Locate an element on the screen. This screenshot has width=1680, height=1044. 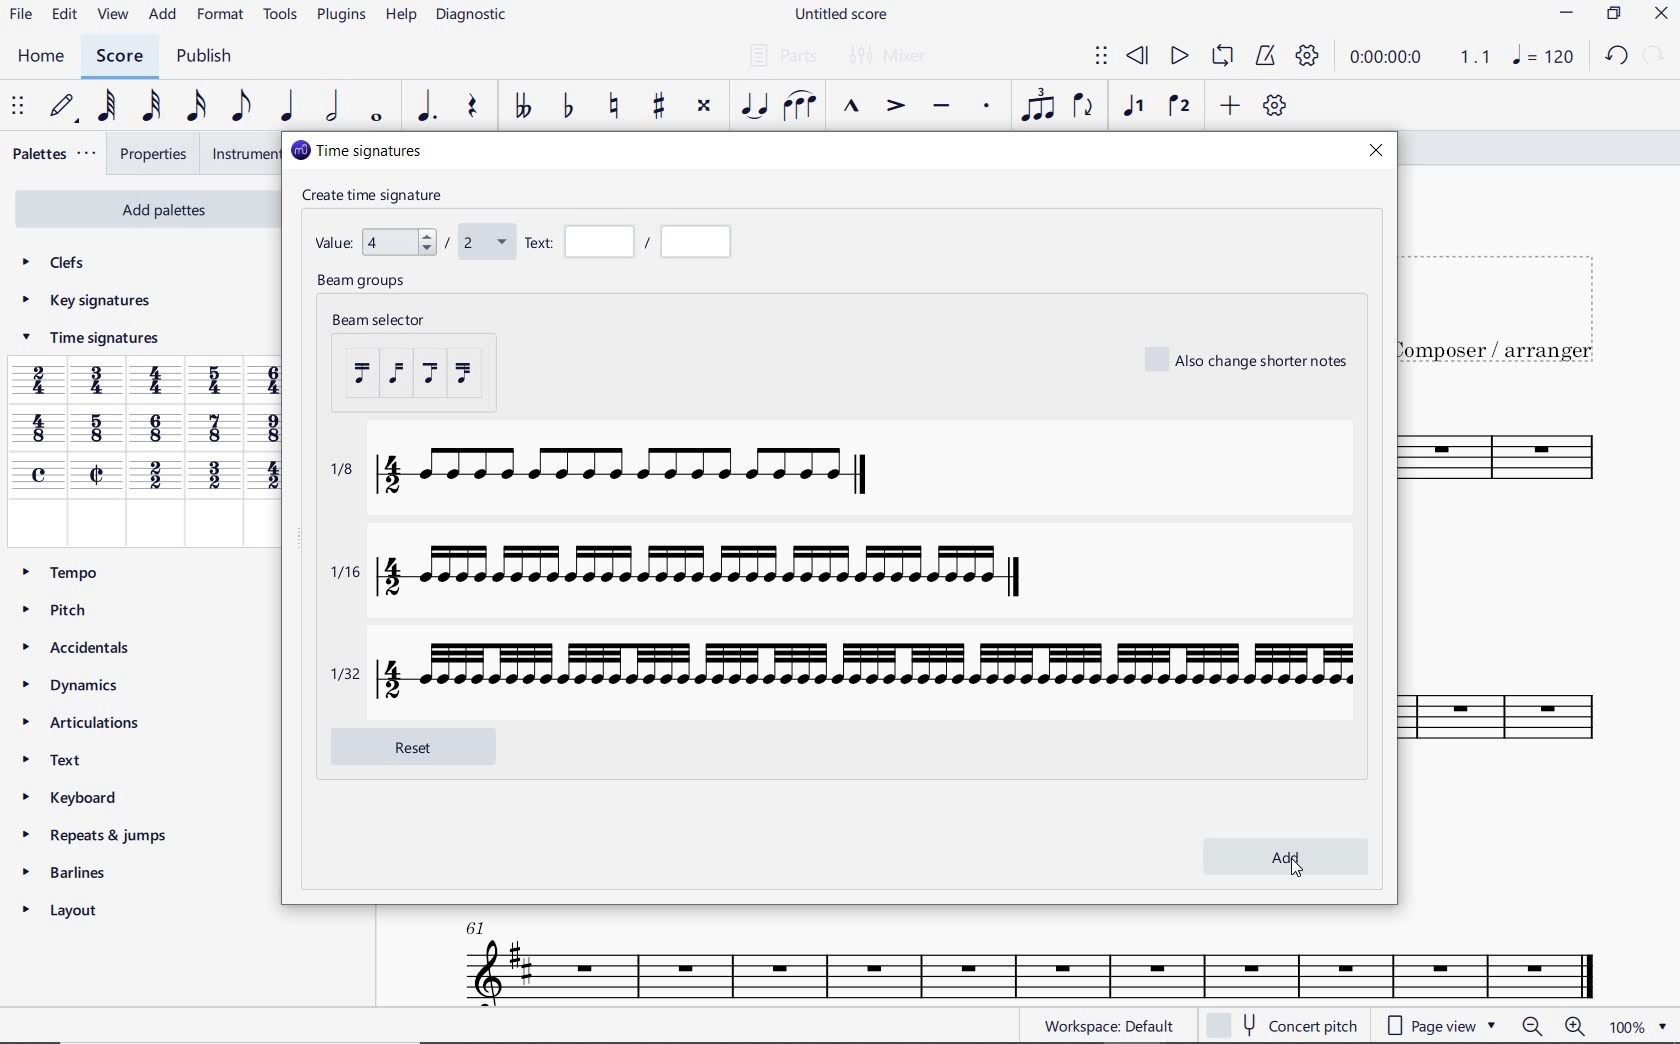
TOGGLE DOUBLE-SHARP is located at coordinates (704, 106).